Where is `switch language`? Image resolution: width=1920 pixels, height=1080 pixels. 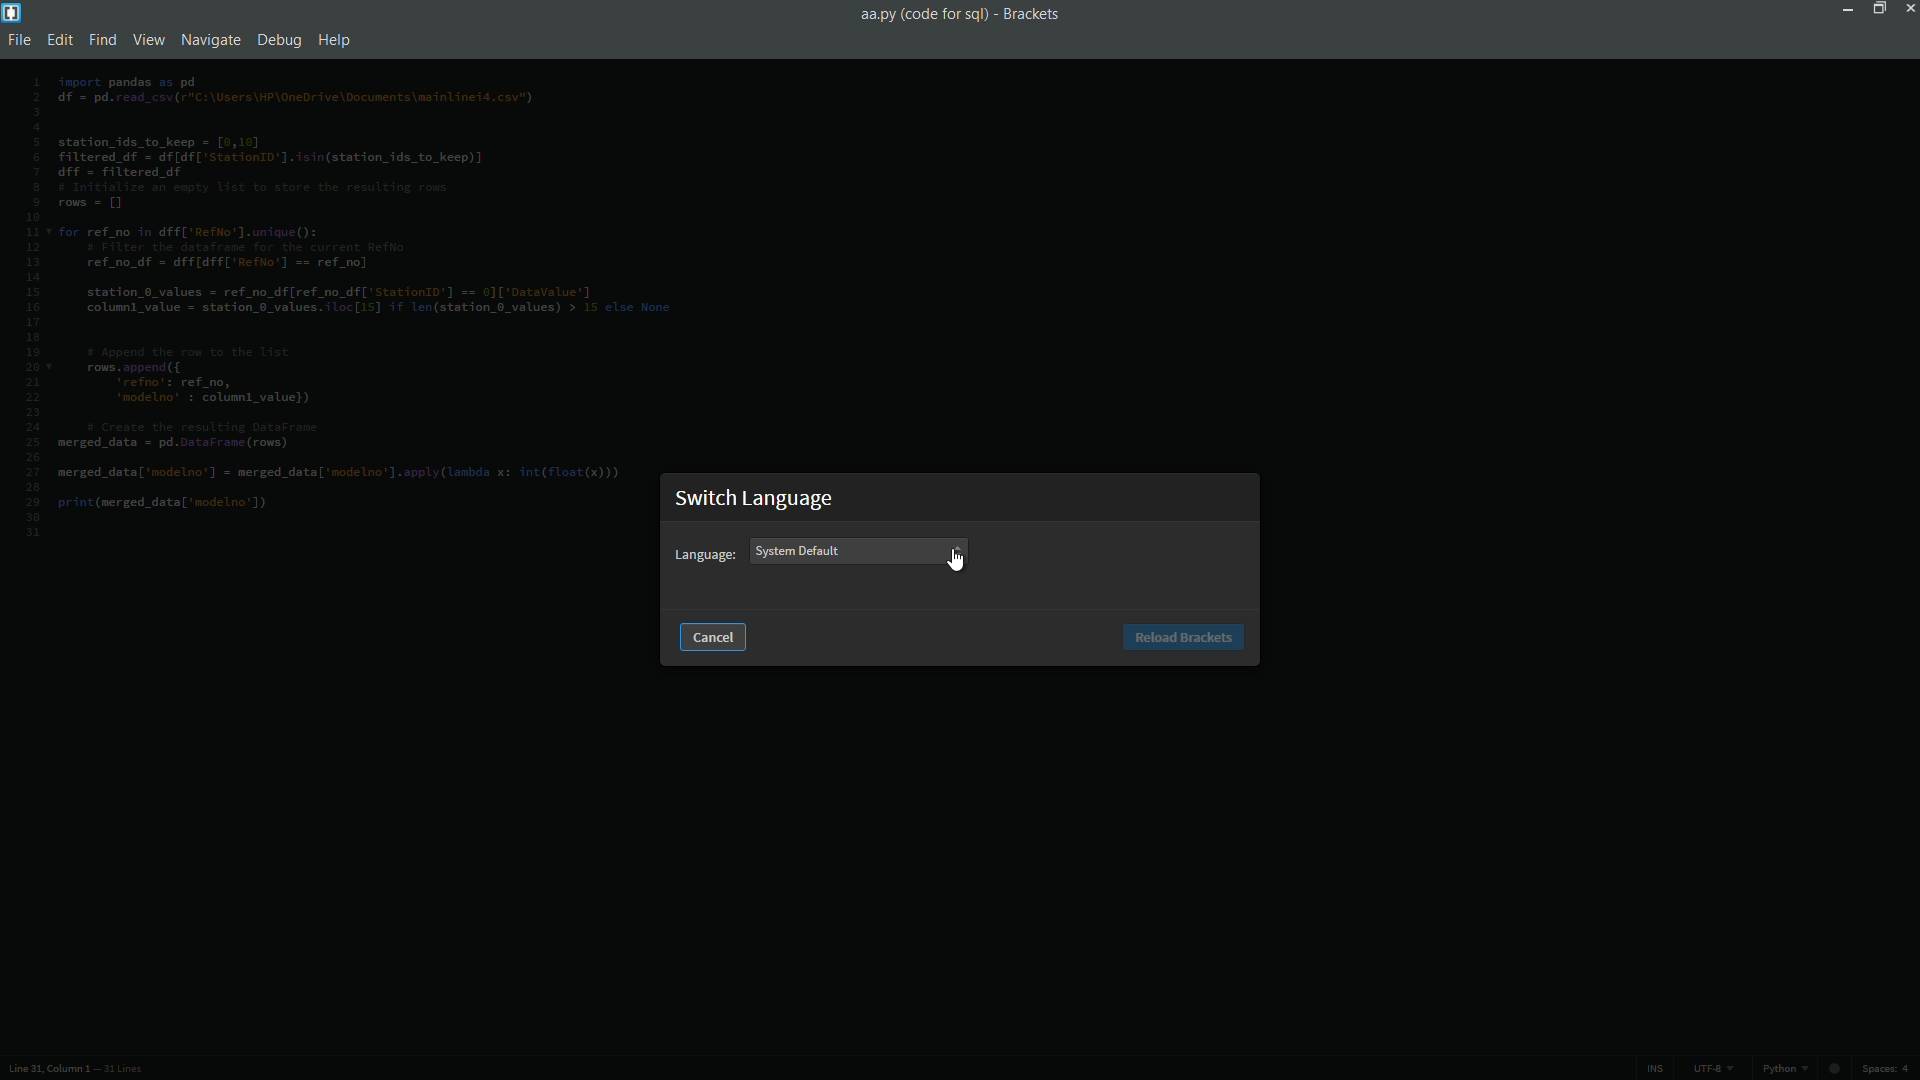
switch language is located at coordinates (757, 498).